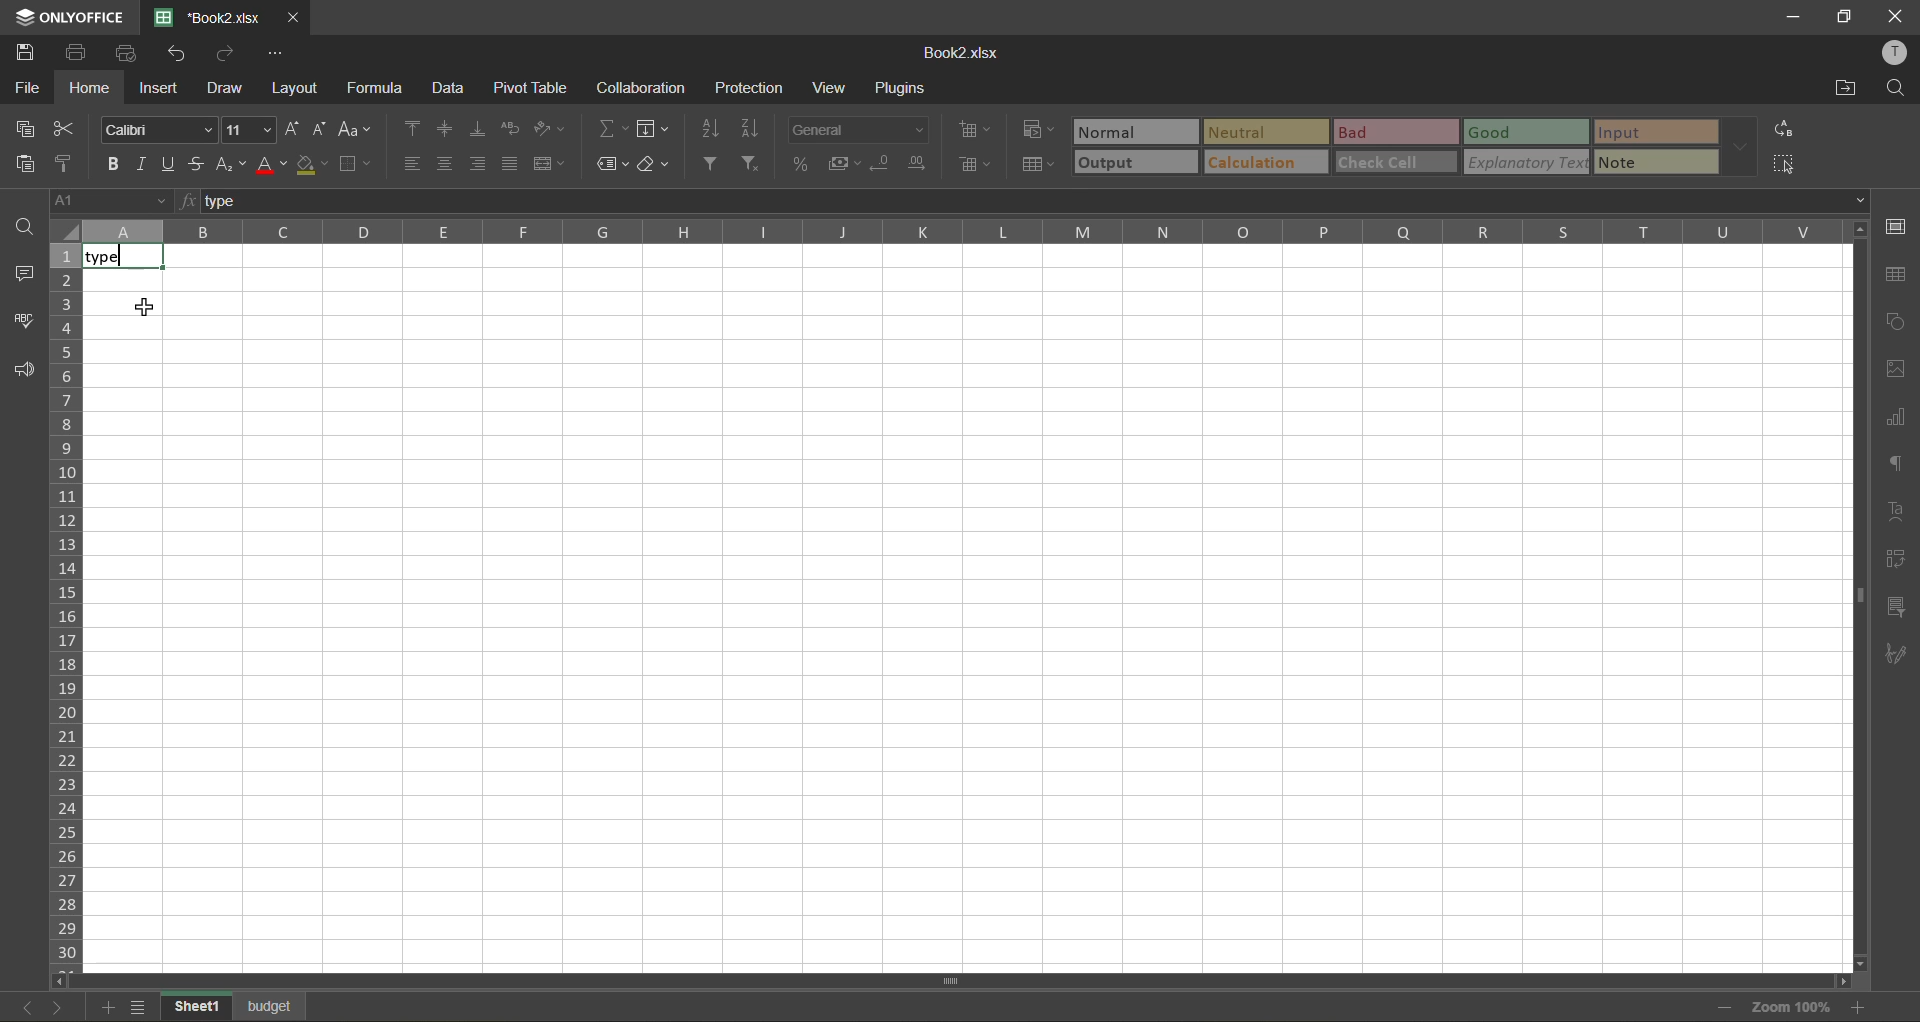 This screenshot has width=1920, height=1022. Describe the element at coordinates (162, 88) in the screenshot. I see `insert` at that location.